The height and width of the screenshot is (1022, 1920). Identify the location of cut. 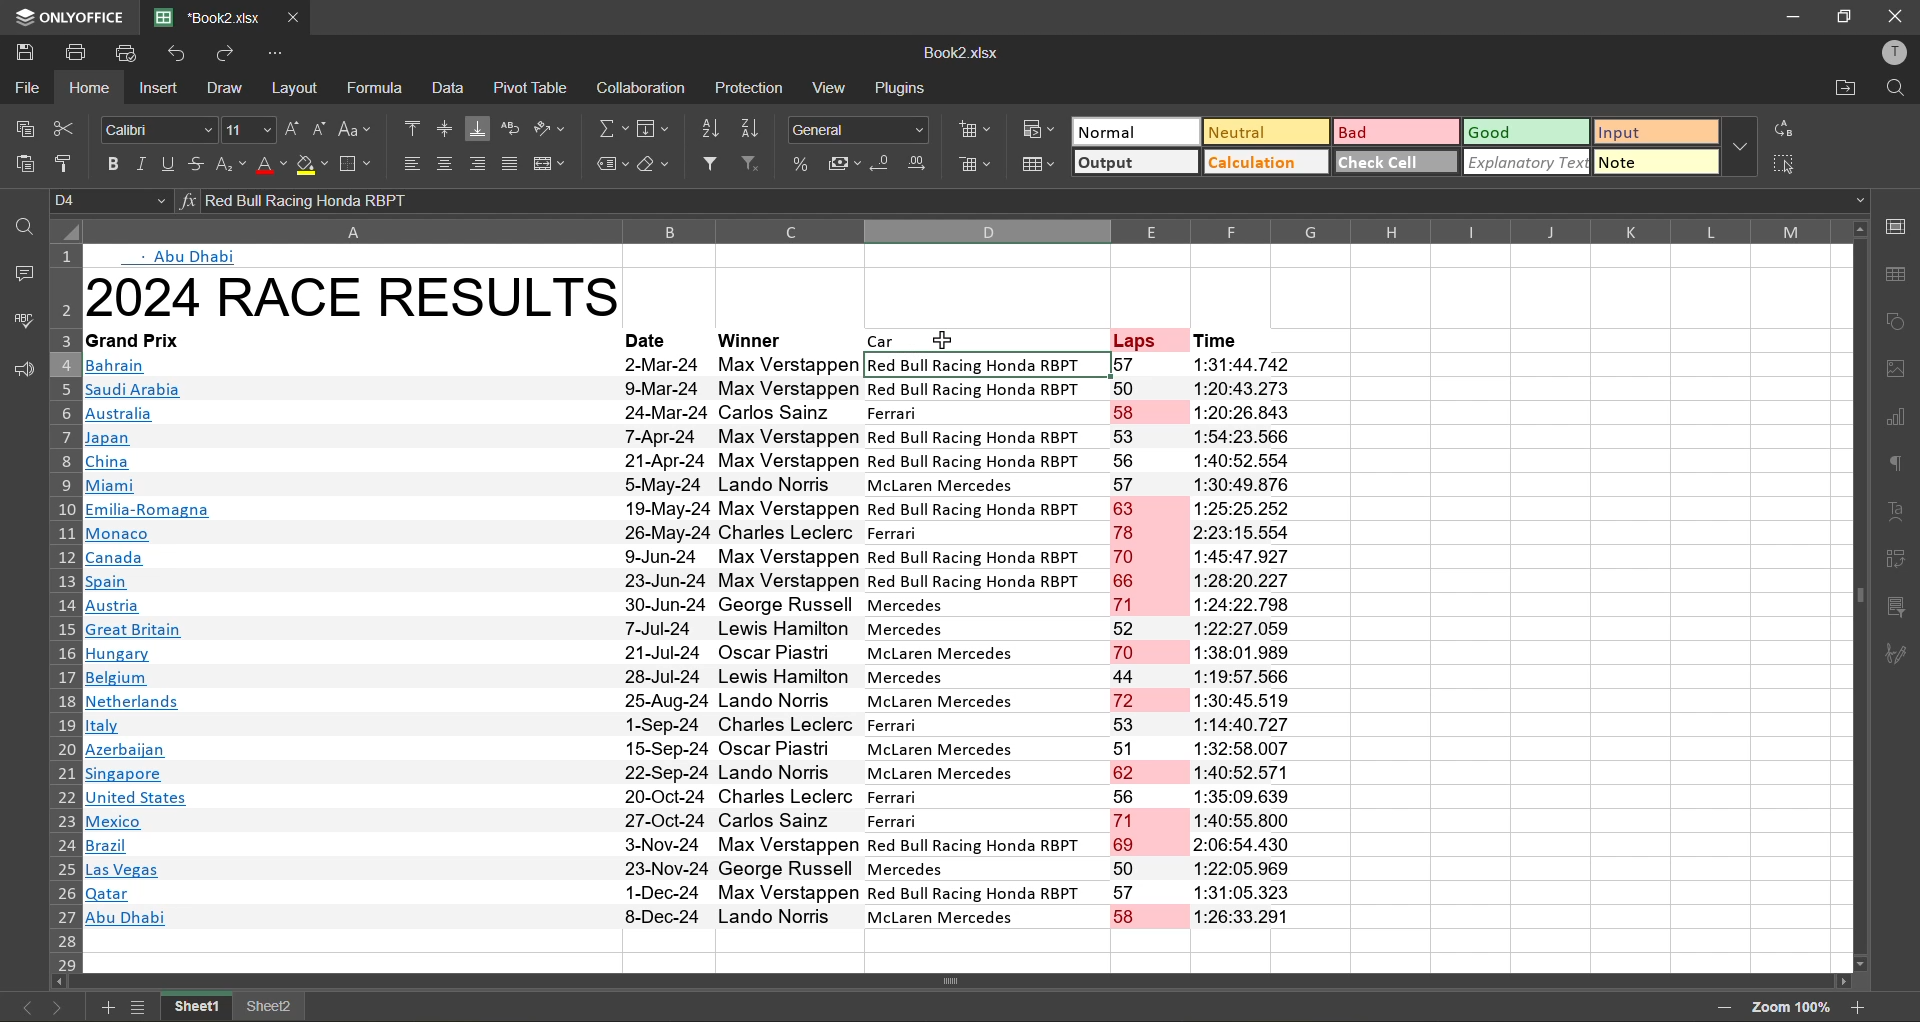
(64, 131).